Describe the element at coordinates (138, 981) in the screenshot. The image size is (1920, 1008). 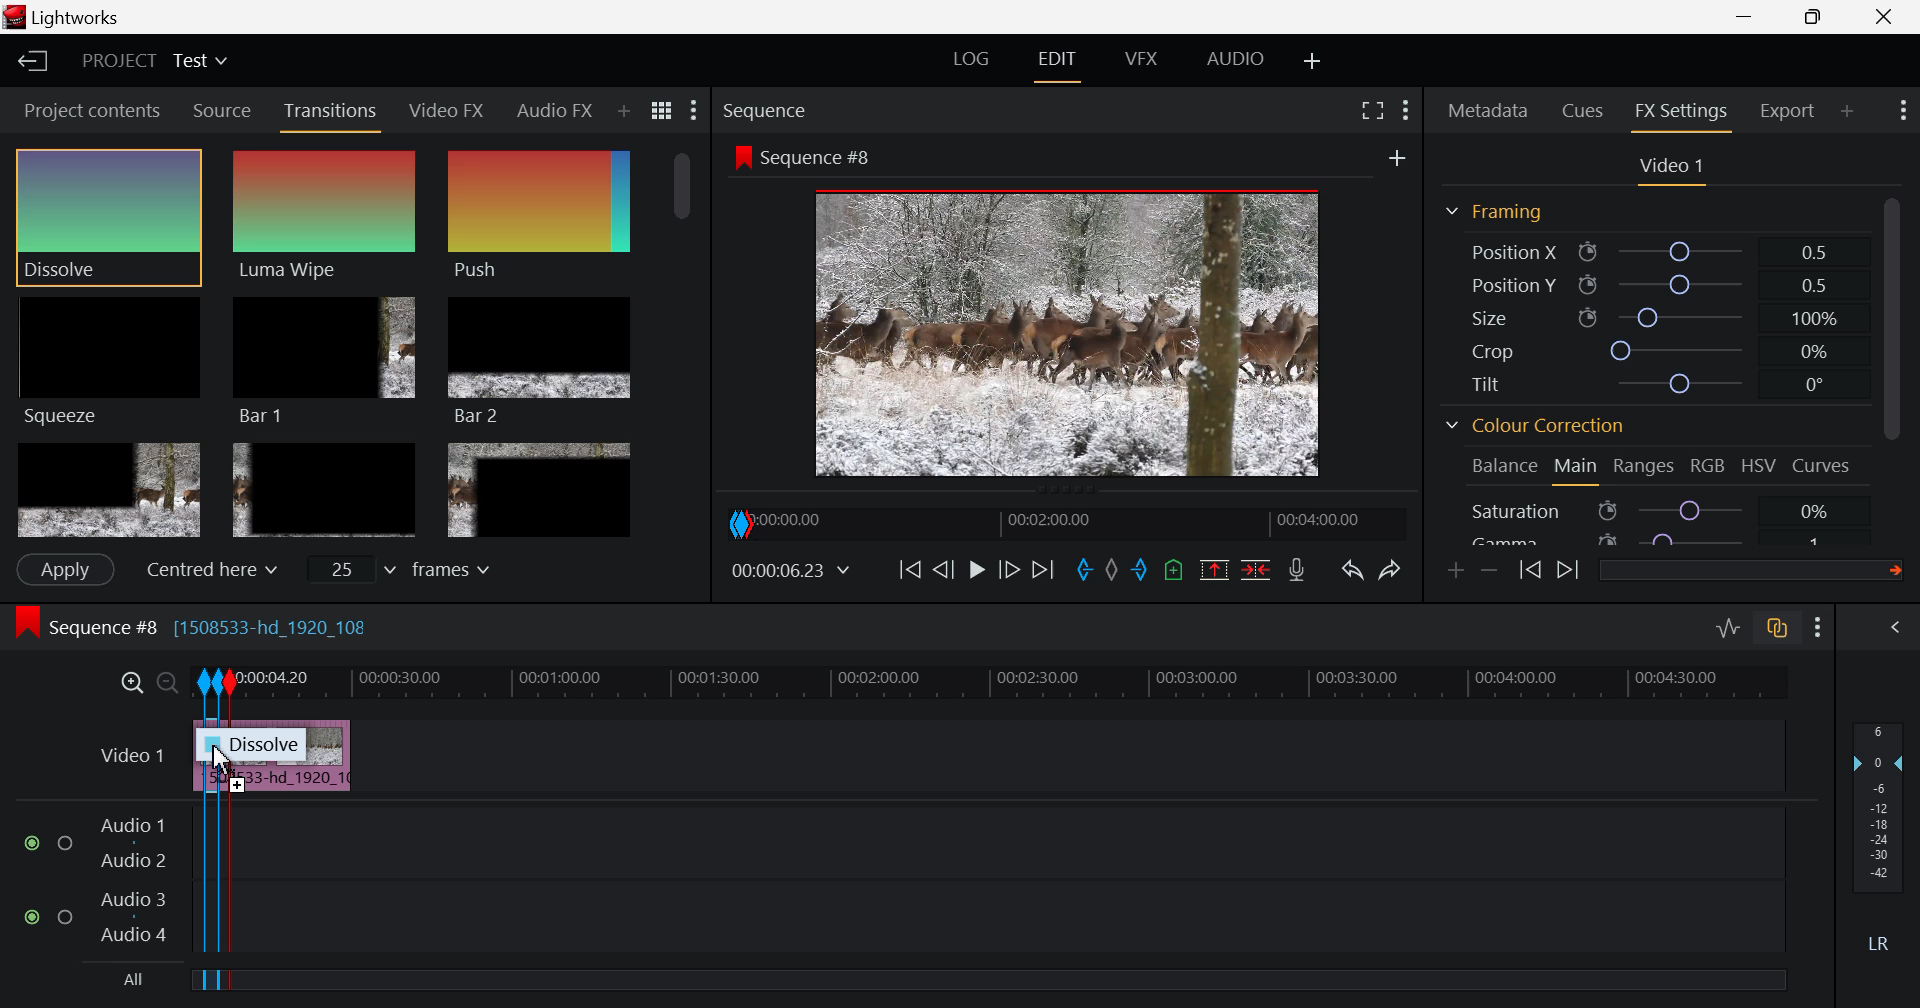
I see `All` at that location.